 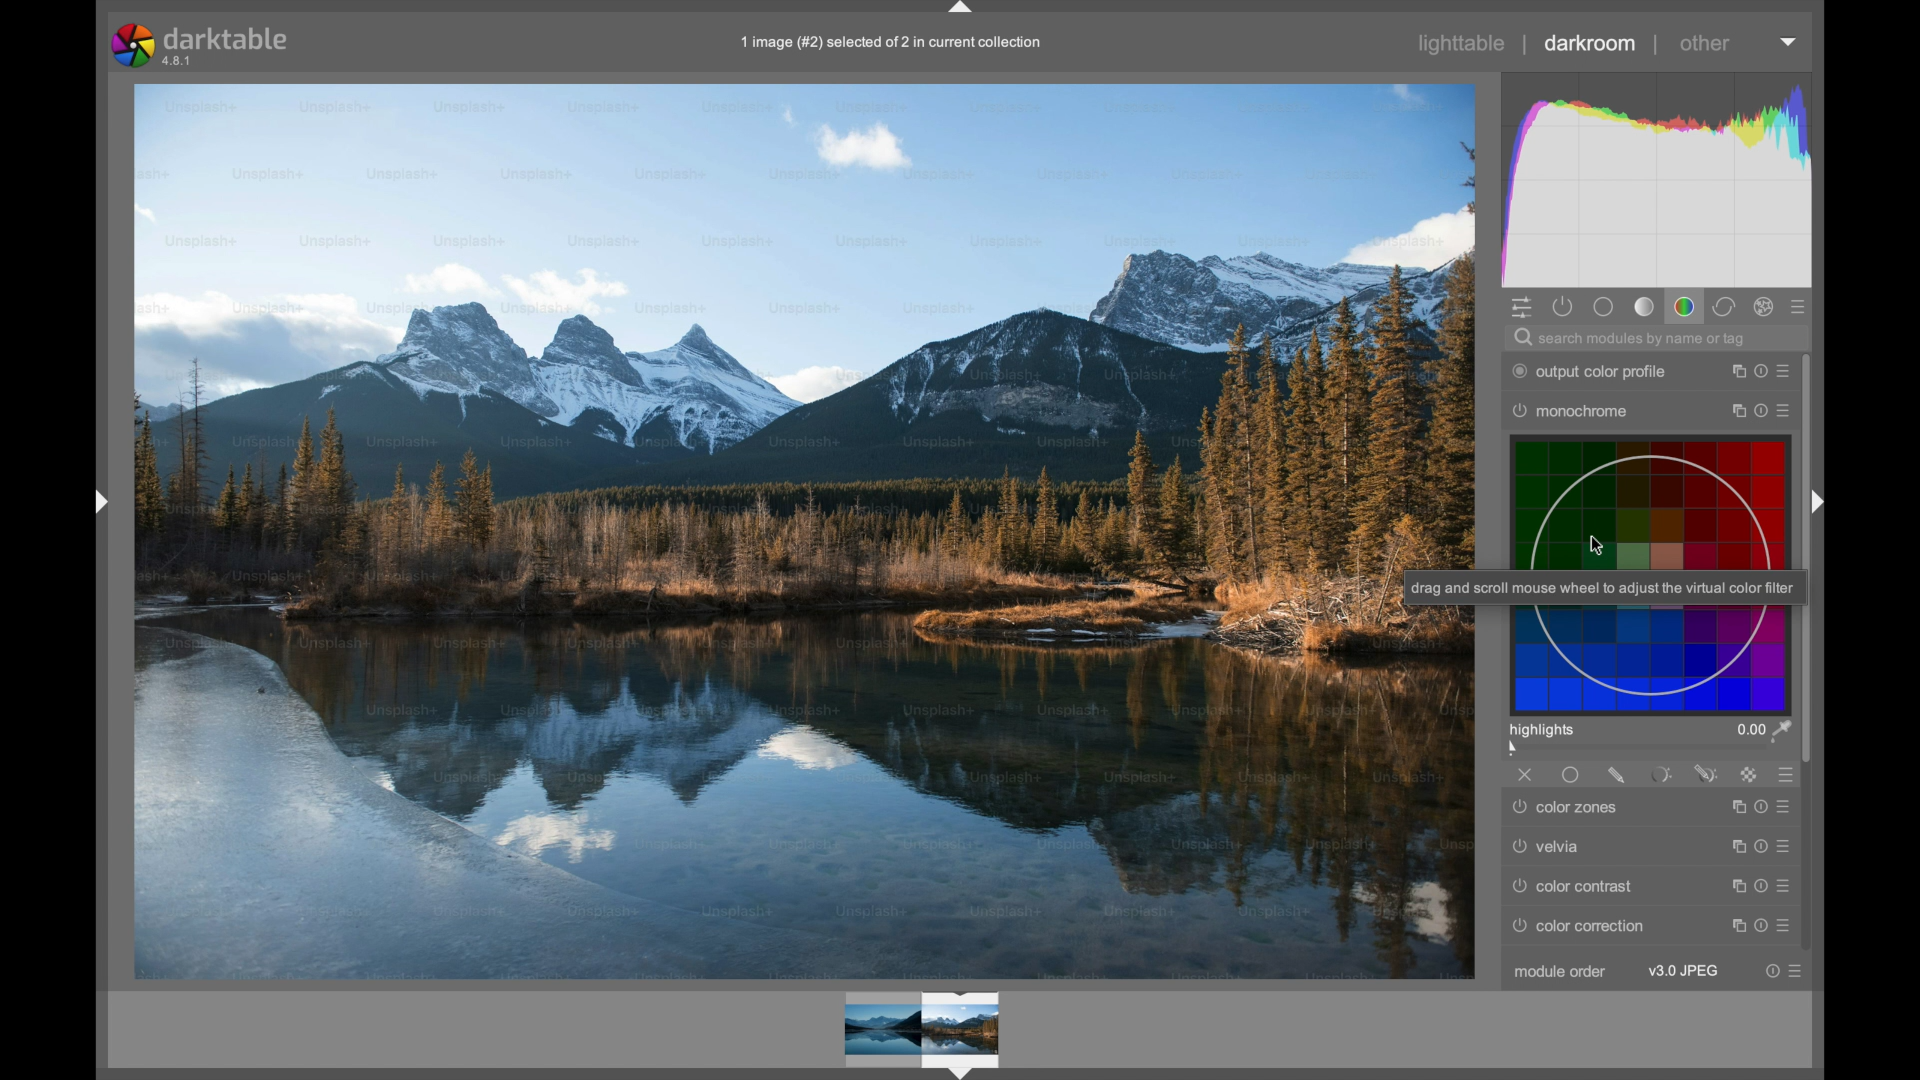 What do you see at coordinates (1660, 180) in the screenshot?
I see `histogram` at bounding box center [1660, 180].